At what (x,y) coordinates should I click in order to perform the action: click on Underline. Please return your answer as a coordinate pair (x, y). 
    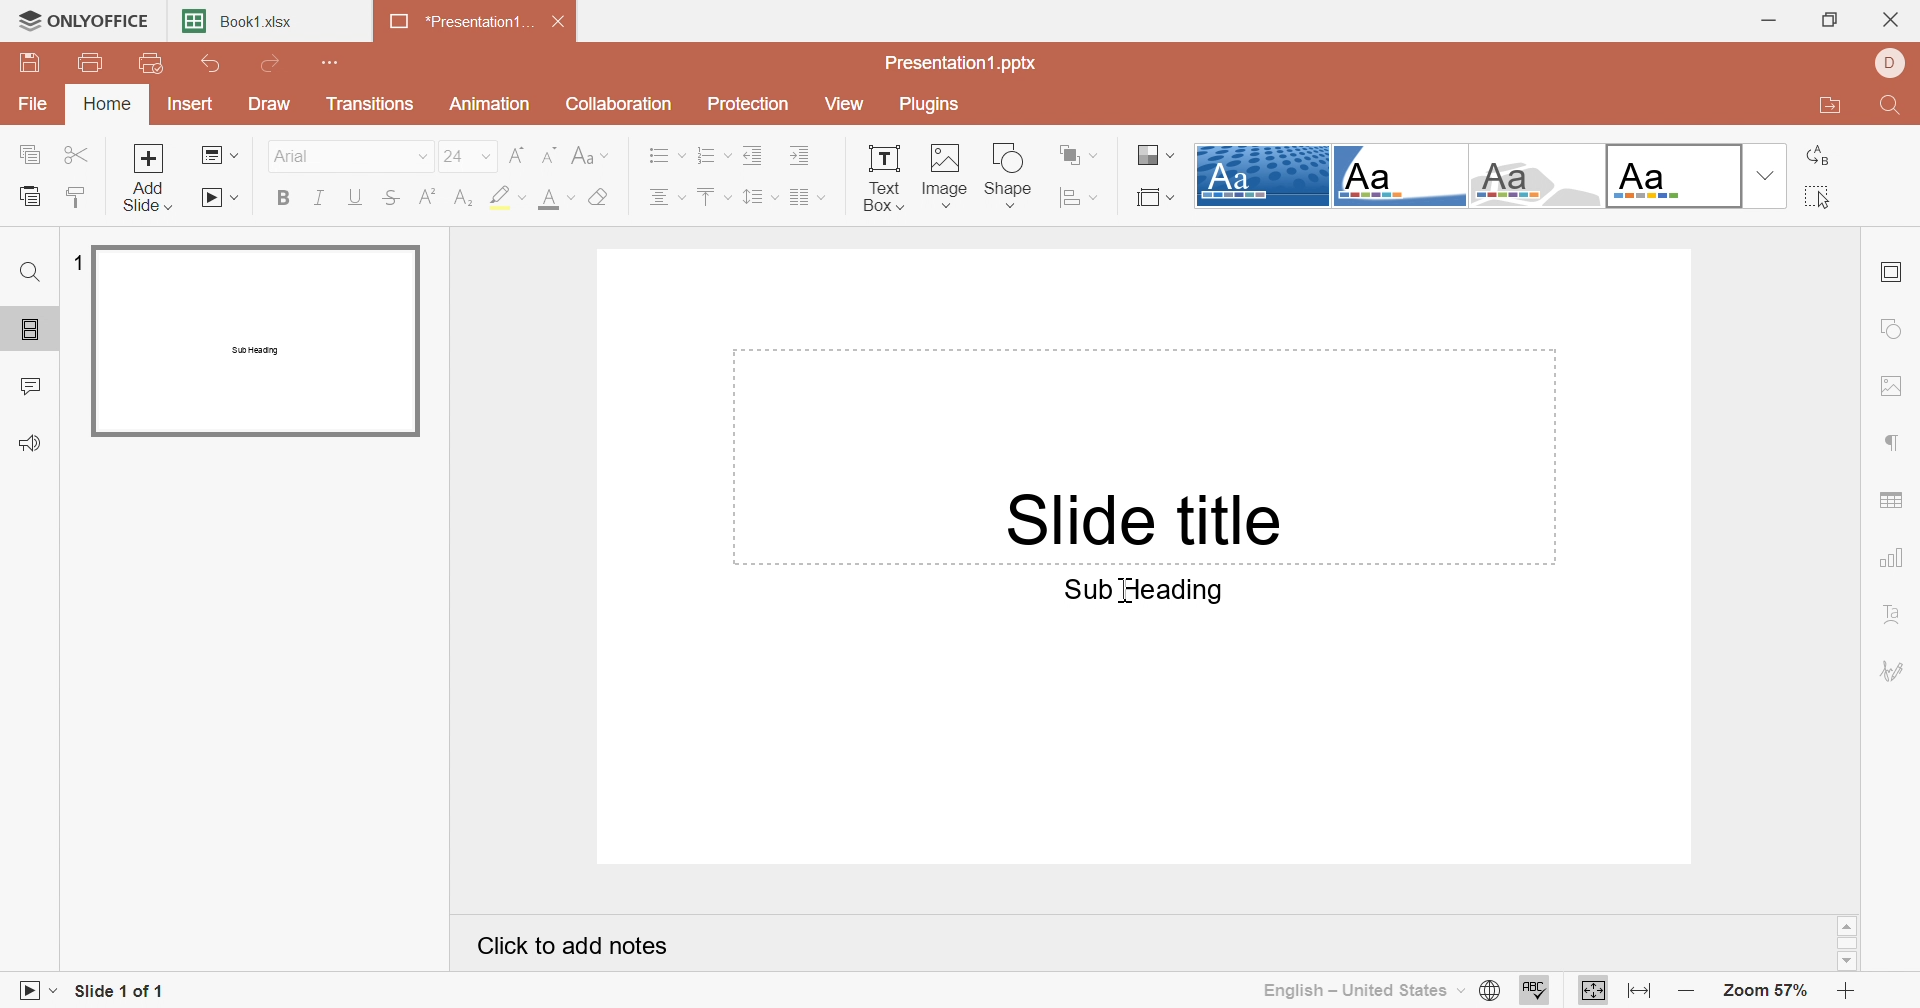
    Looking at the image, I should click on (359, 197).